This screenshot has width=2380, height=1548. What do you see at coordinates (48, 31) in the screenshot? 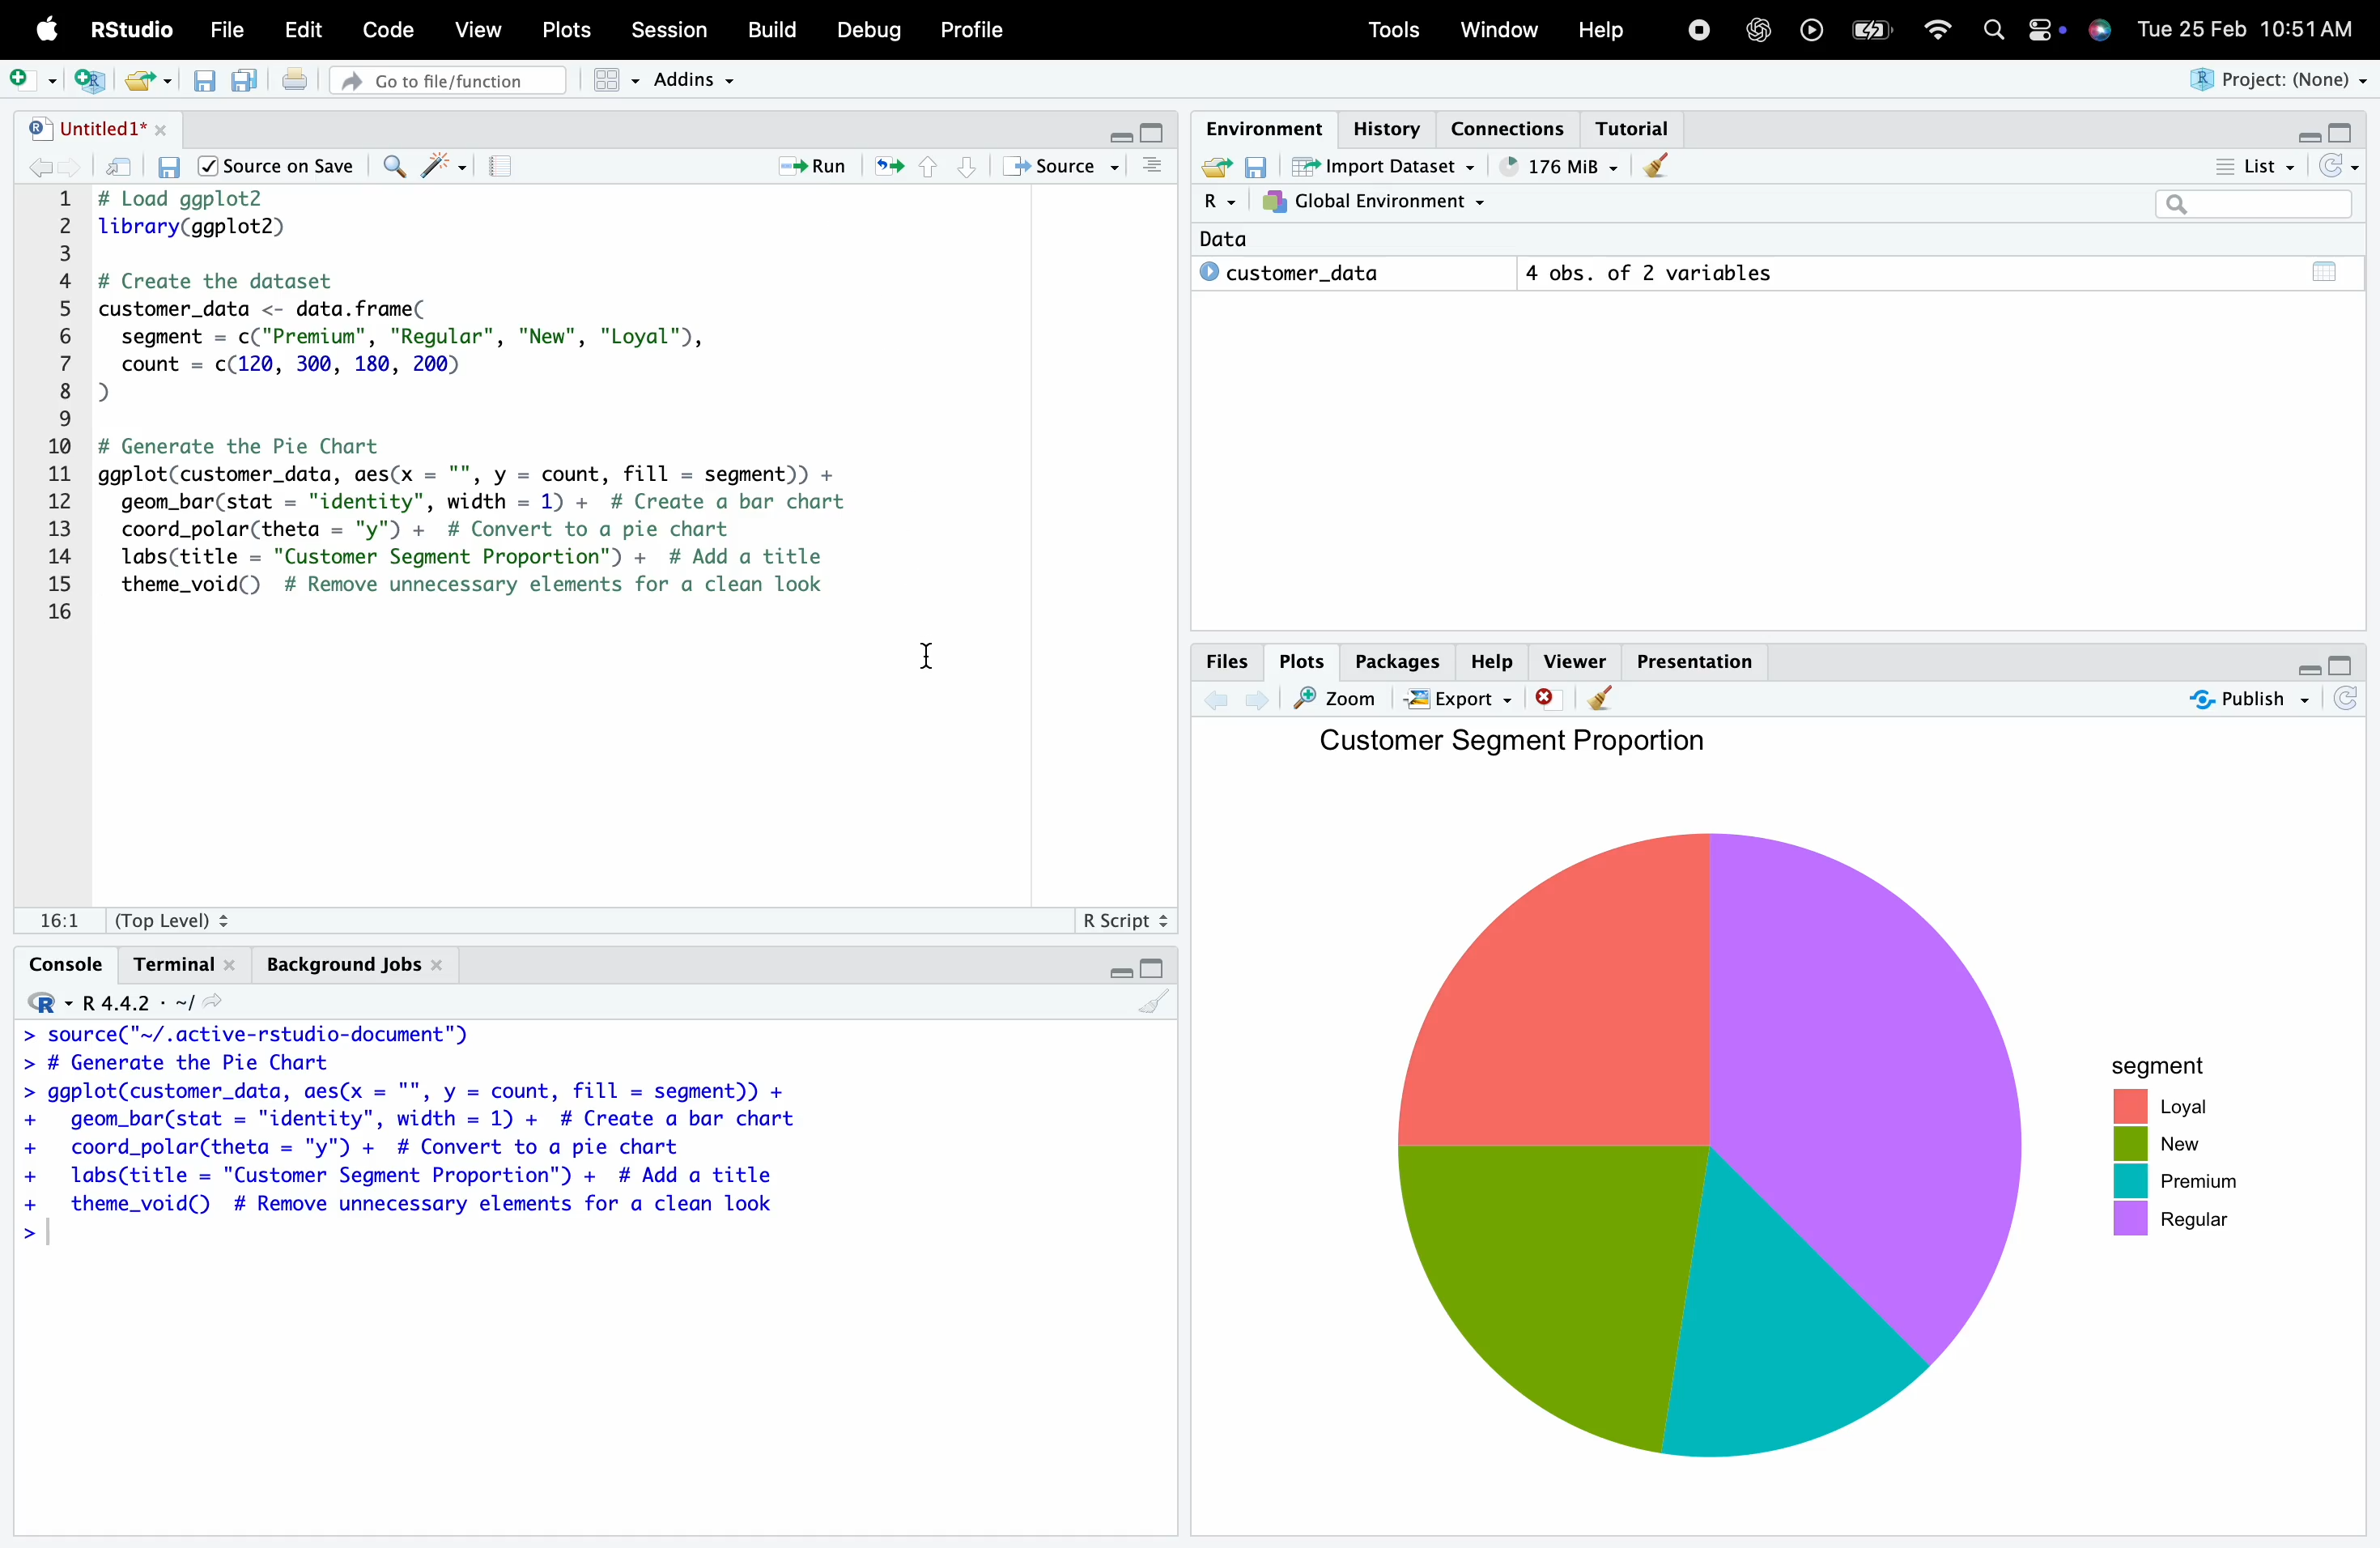
I see `logo` at bounding box center [48, 31].